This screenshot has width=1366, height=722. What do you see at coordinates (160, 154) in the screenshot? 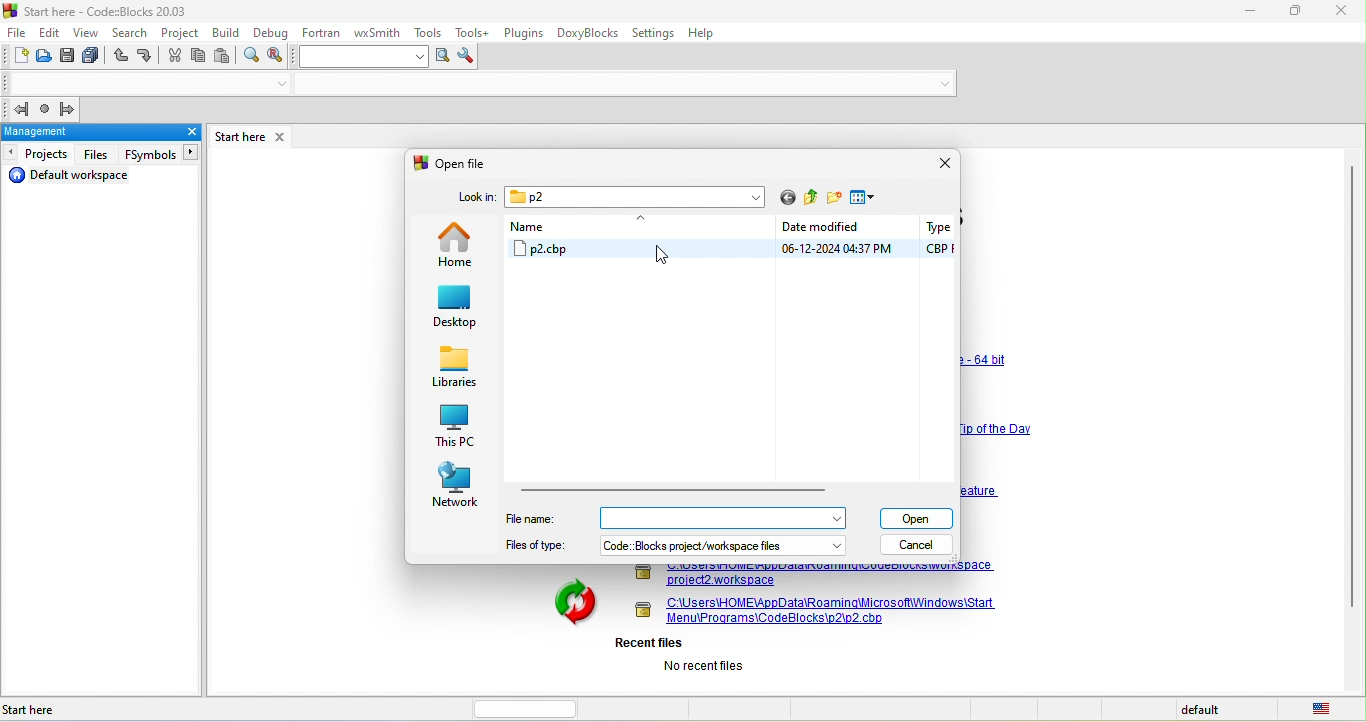
I see `fsymbols` at bounding box center [160, 154].